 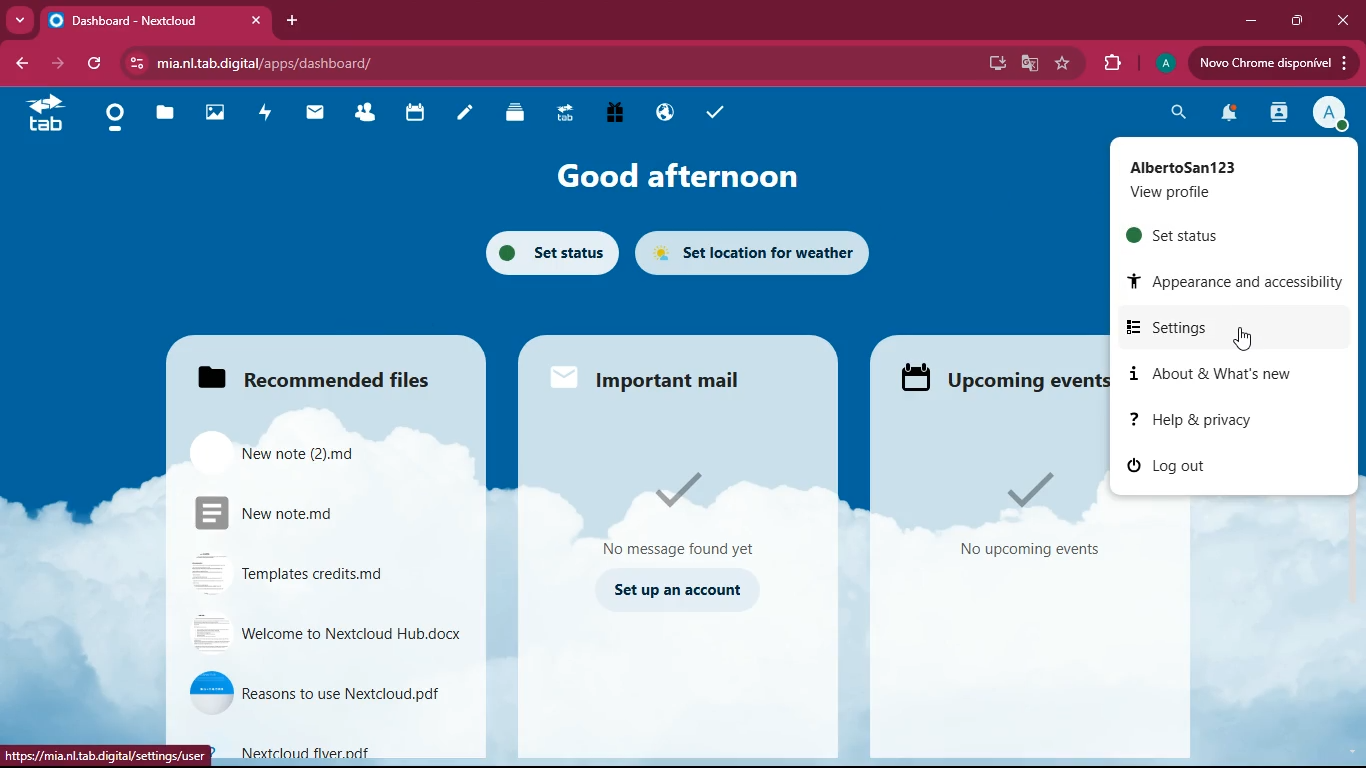 What do you see at coordinates (1172, 114) in the screenshot?
I see `search` at bounding box center [1172, 114].